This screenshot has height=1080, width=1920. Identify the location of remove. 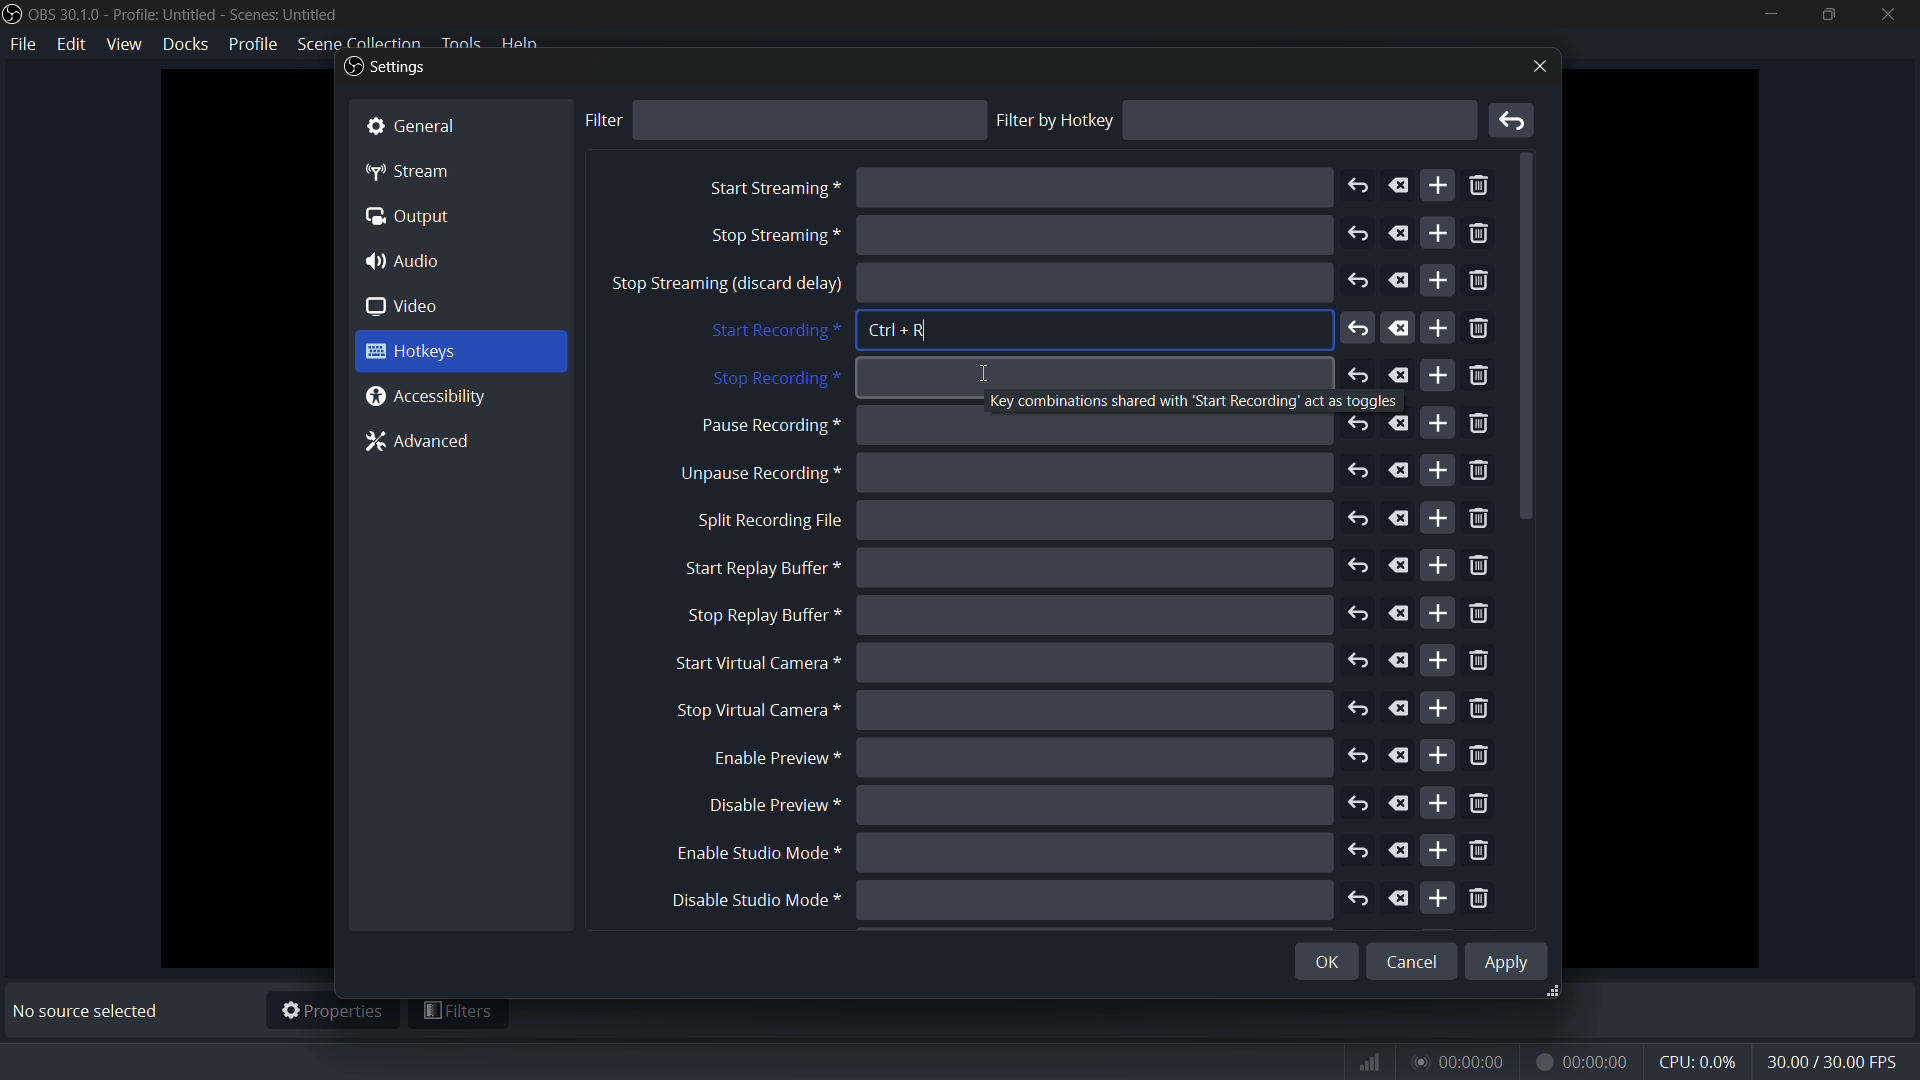
(1479, 852).